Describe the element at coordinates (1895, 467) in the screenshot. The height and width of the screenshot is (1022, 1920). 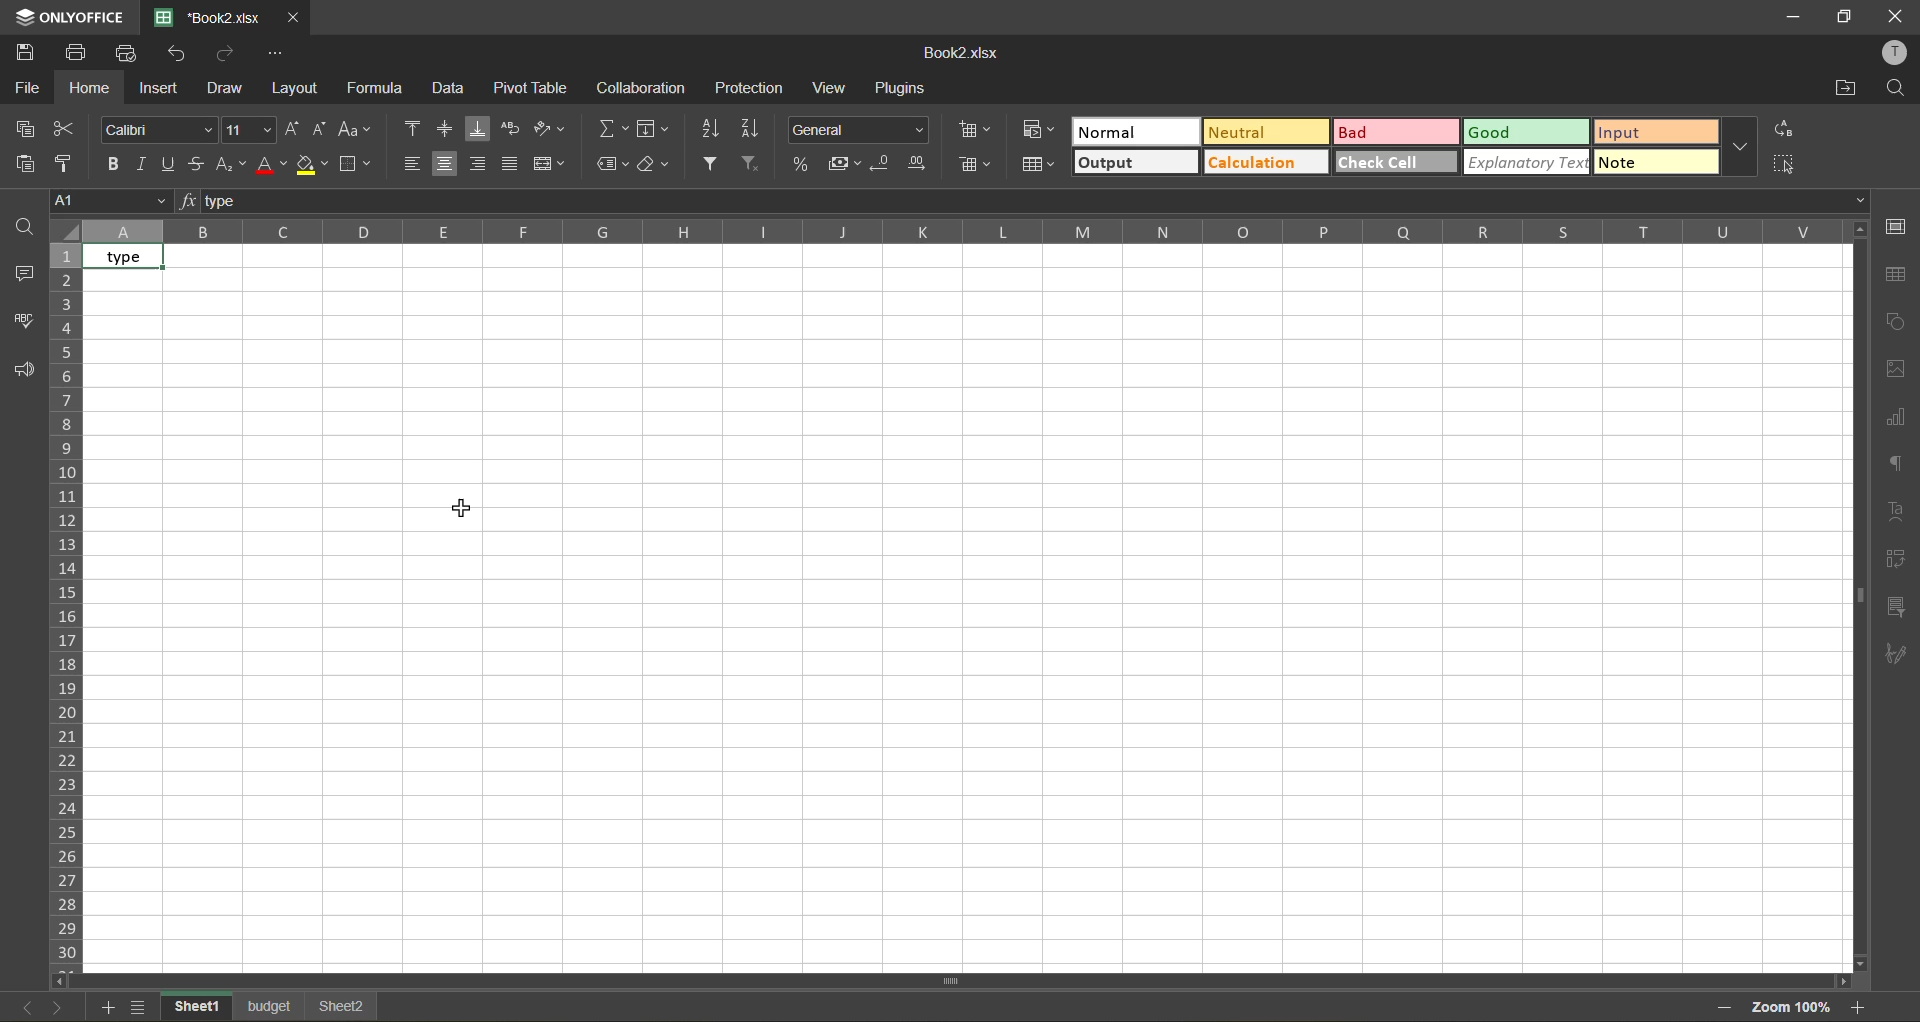
I see `paragraph` at that location.